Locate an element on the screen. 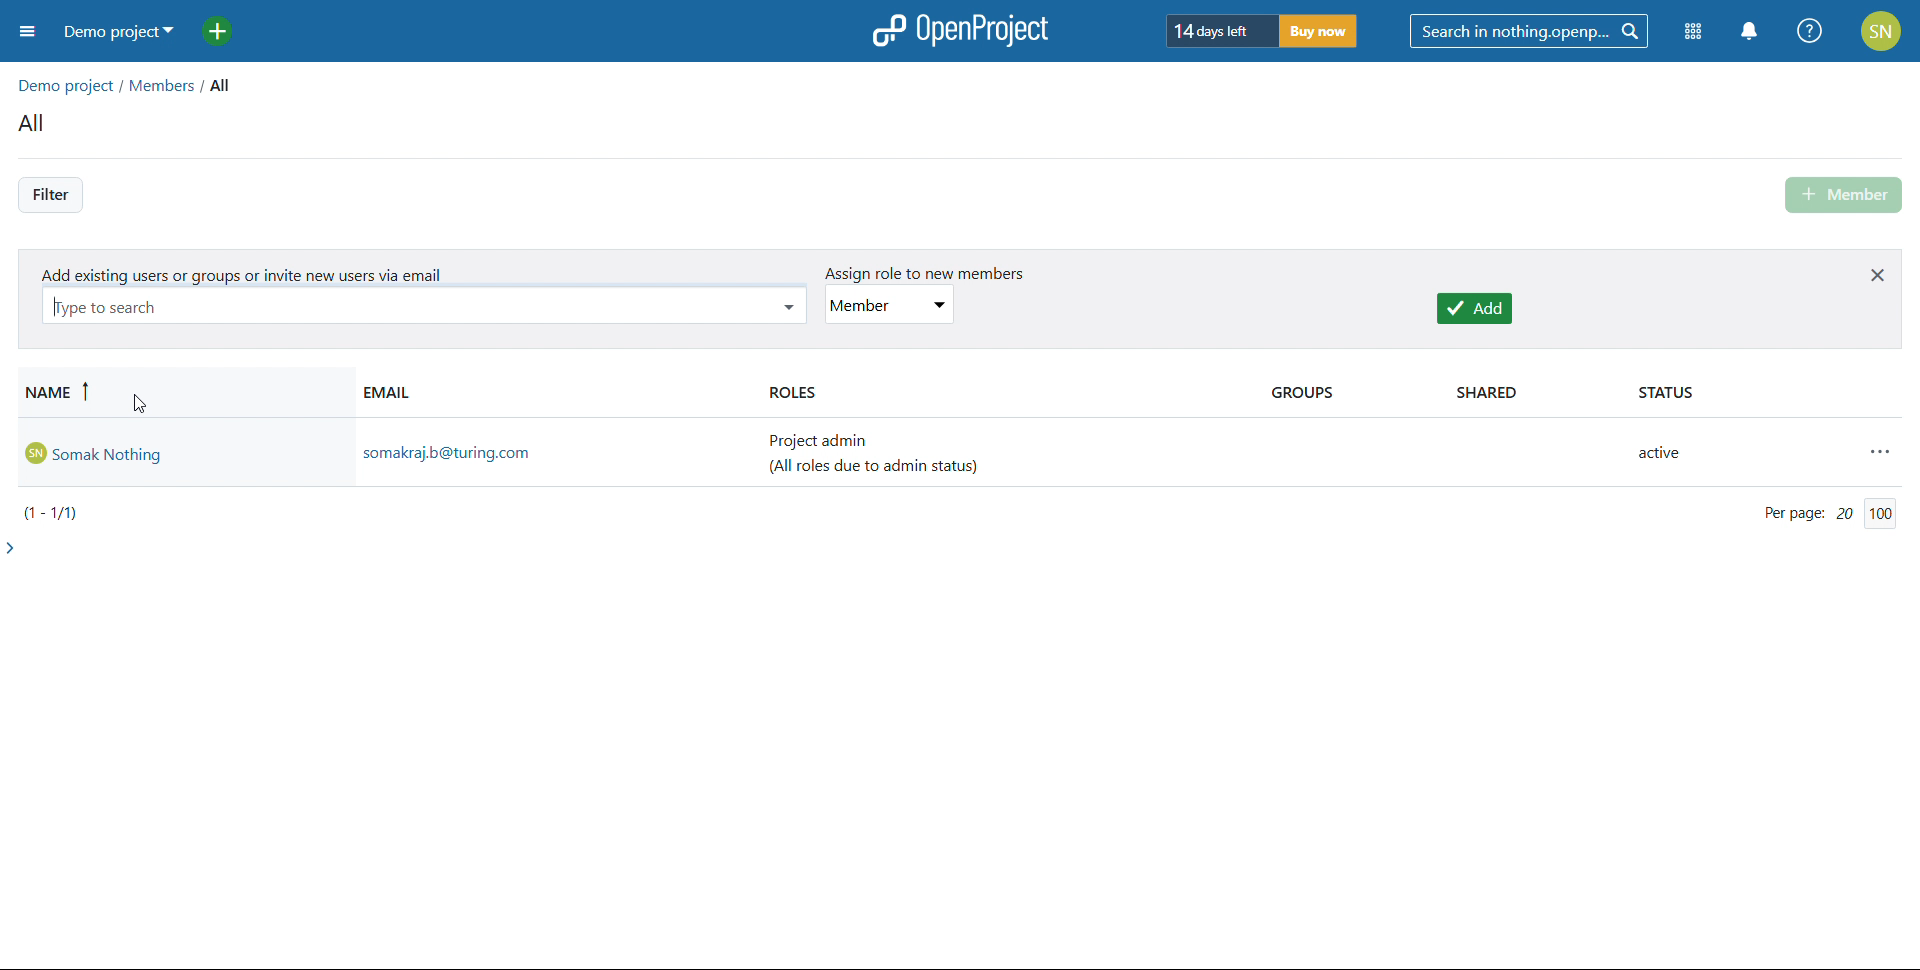 This screenshot has height=970, width=1920. filter is located at coordinates (50, 195).